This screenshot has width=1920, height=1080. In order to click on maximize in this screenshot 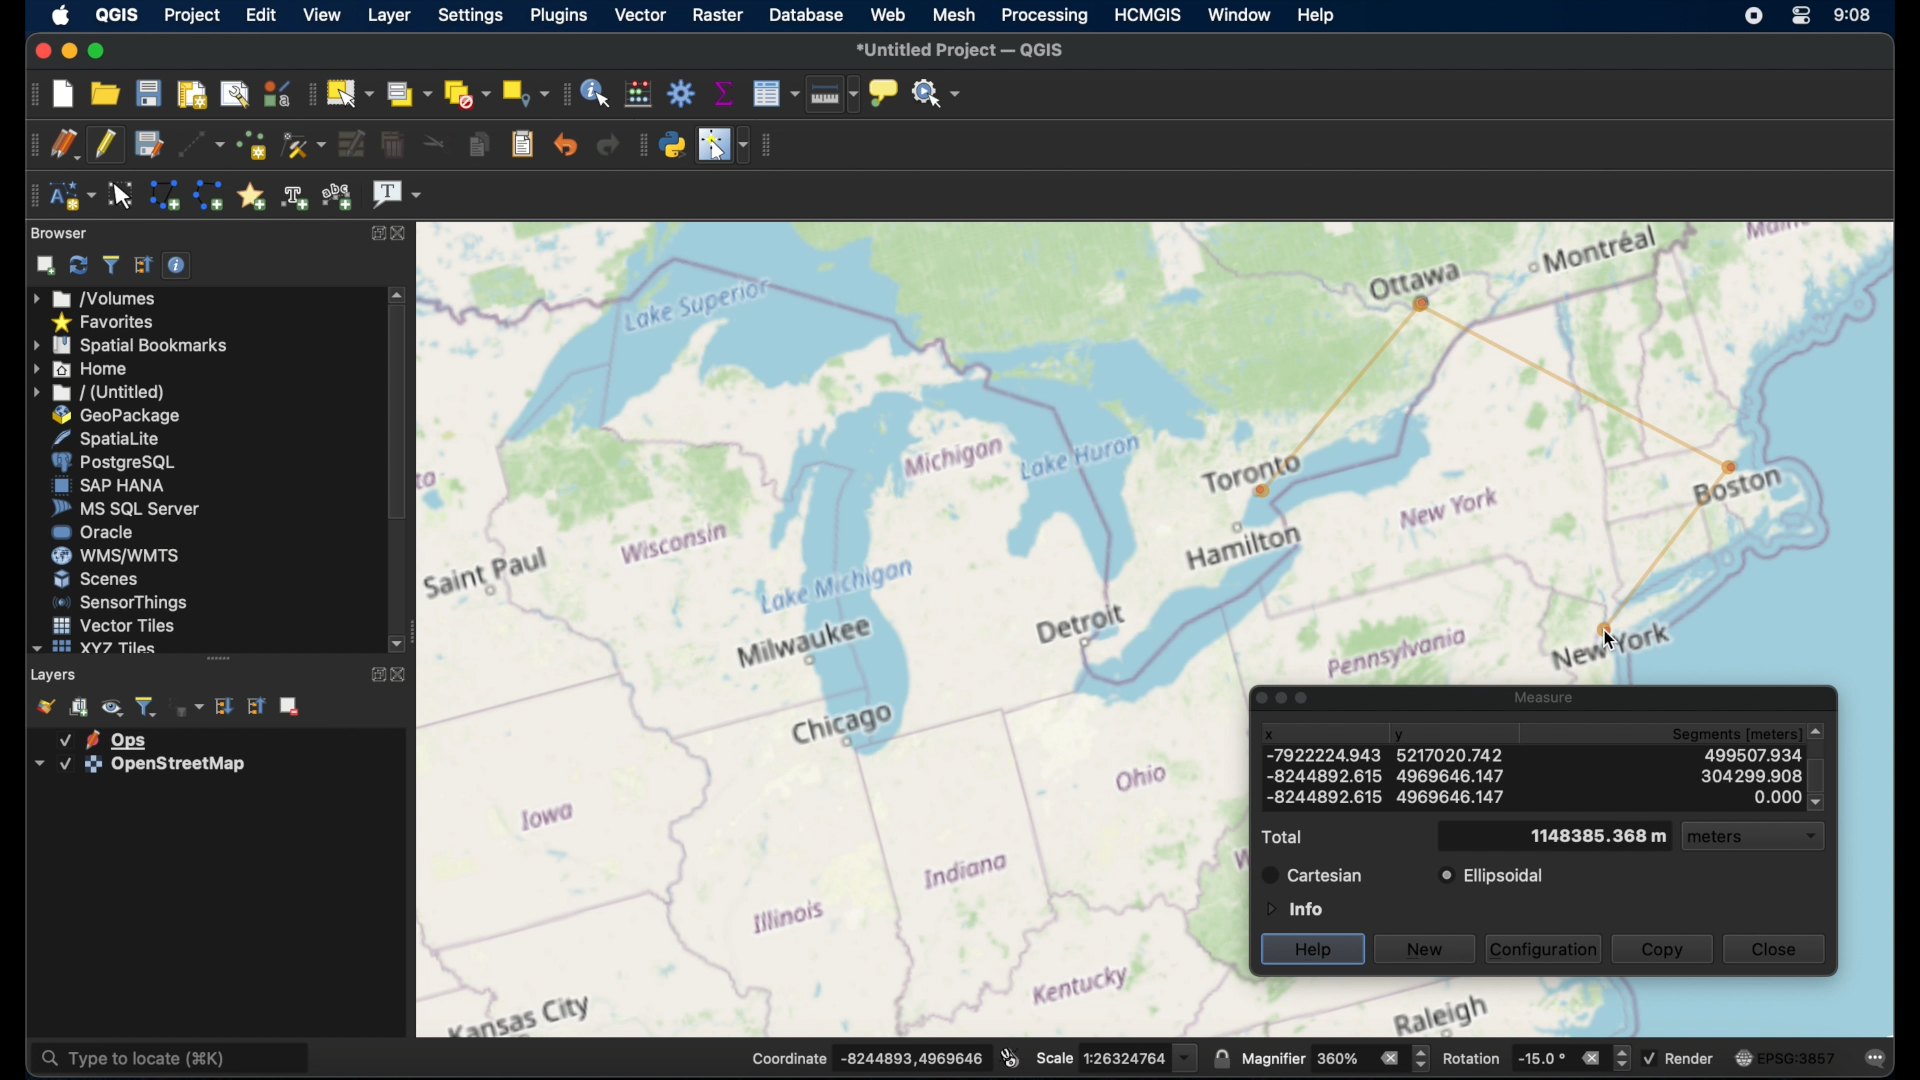, I will do `click(1307, 700)`.